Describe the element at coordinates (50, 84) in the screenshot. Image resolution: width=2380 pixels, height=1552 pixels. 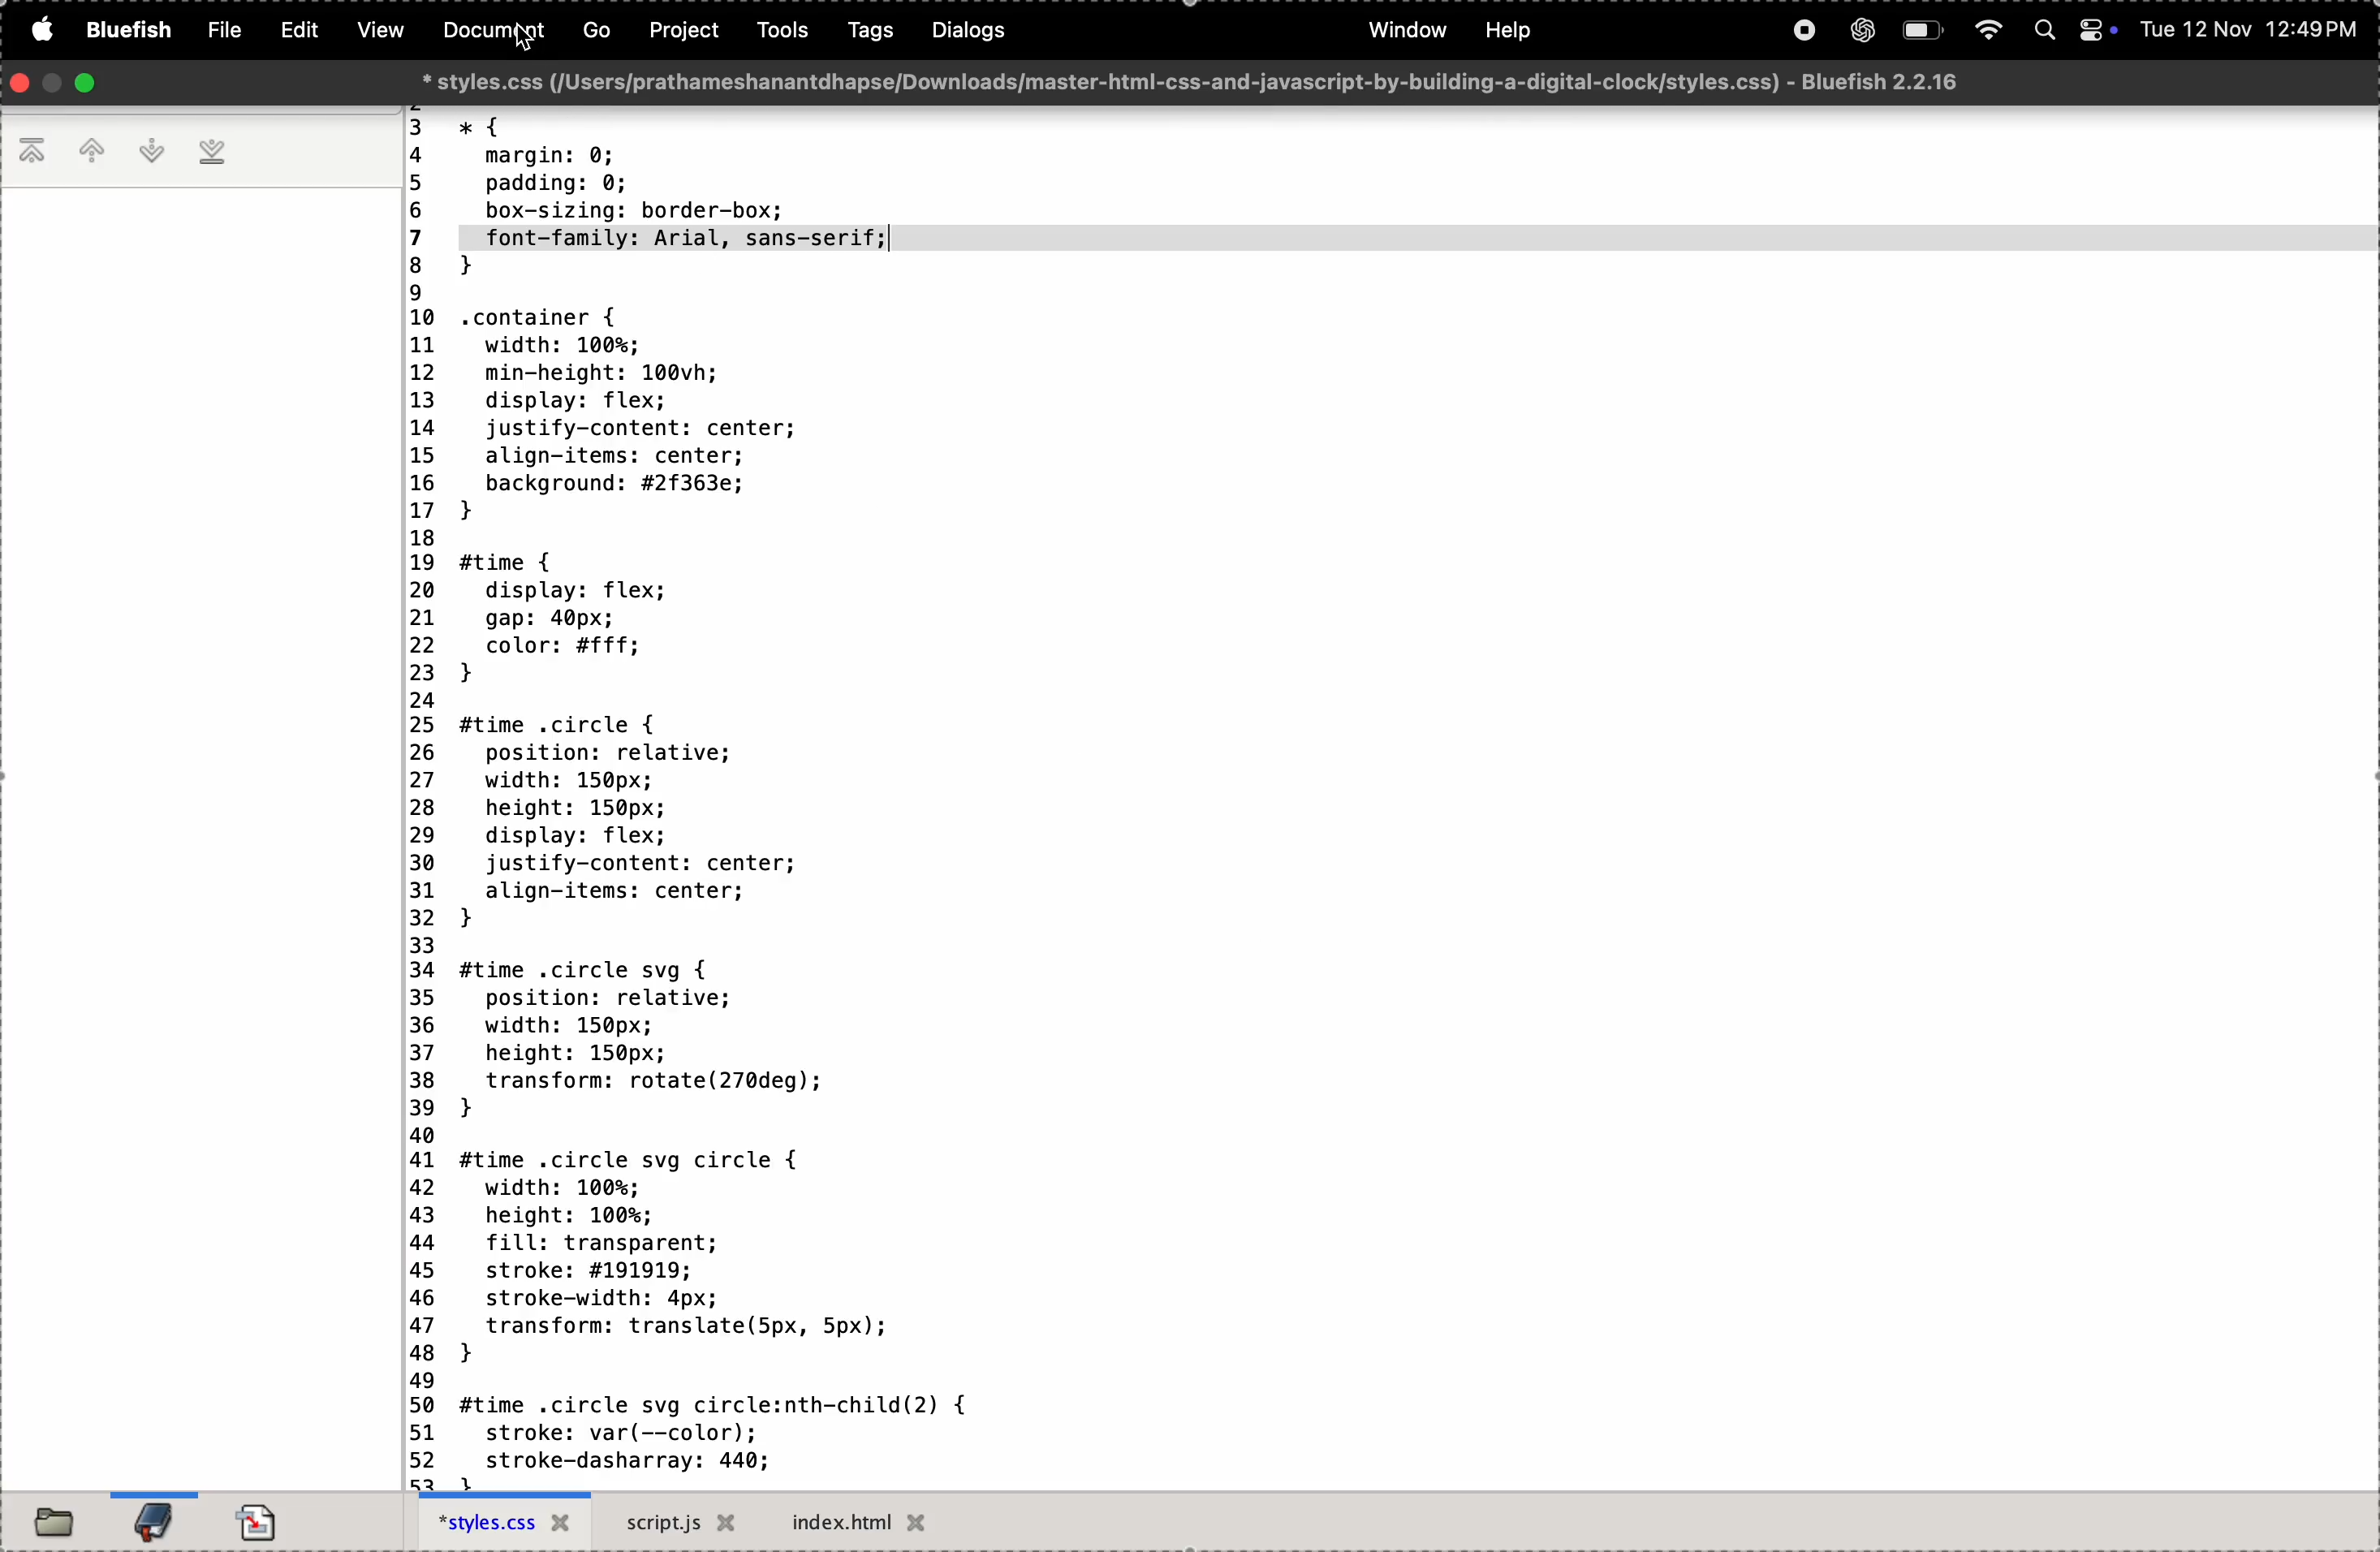
I see `Minimize` at that location.